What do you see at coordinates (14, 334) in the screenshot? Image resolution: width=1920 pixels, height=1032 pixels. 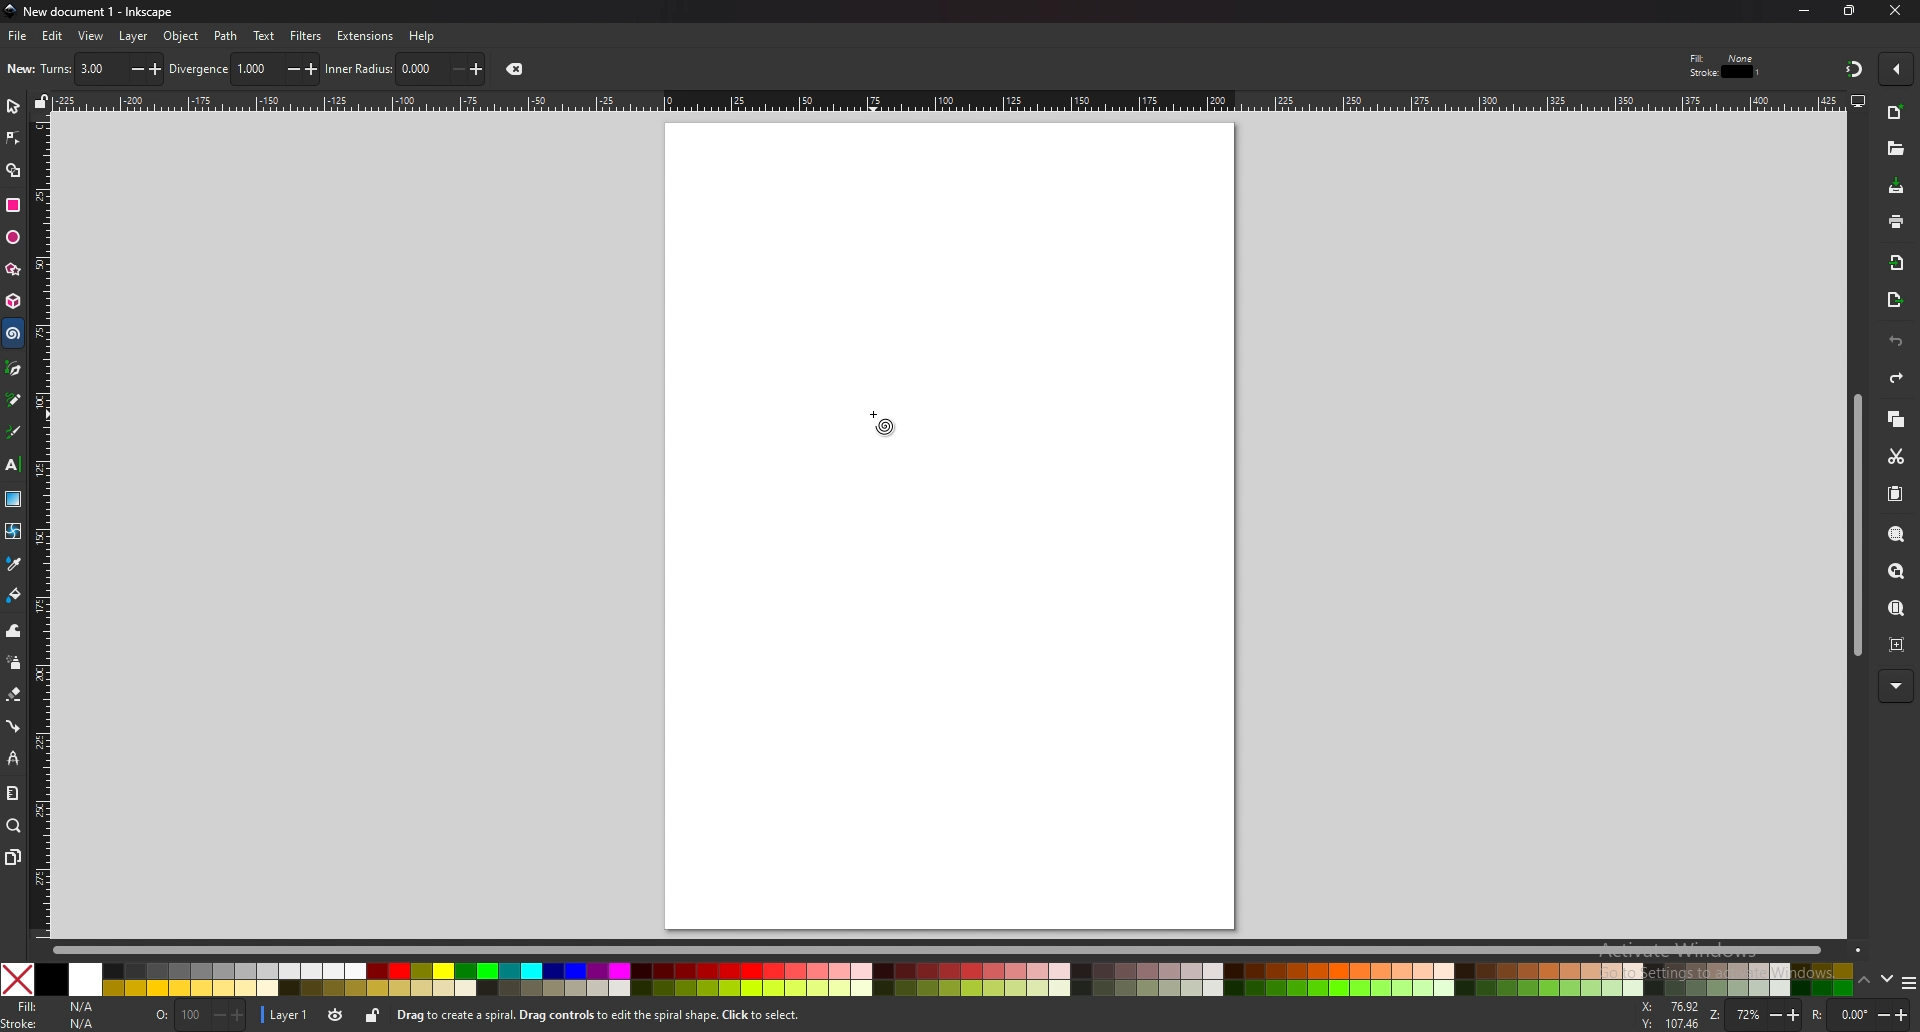 I see `spiral` at bounding box center [14, 334].